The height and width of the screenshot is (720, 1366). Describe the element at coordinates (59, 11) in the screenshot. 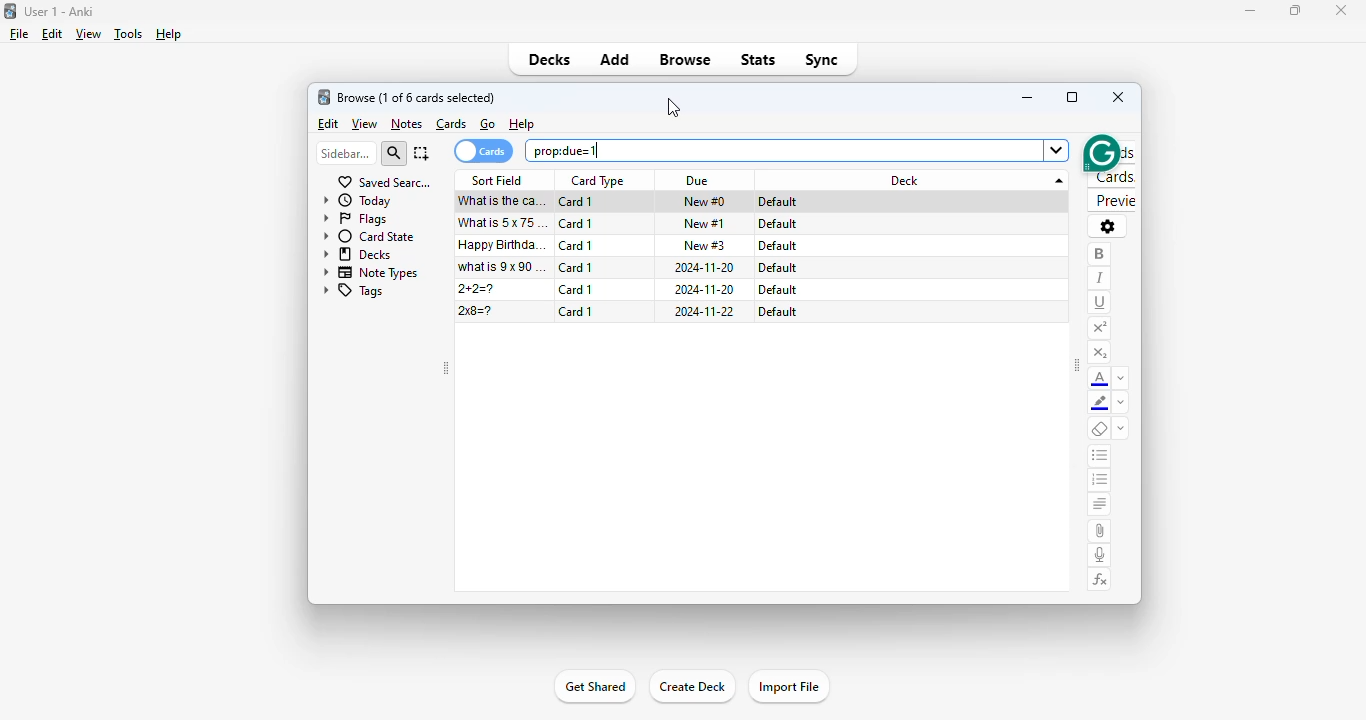

I see `User 1 - Anki` at that location.